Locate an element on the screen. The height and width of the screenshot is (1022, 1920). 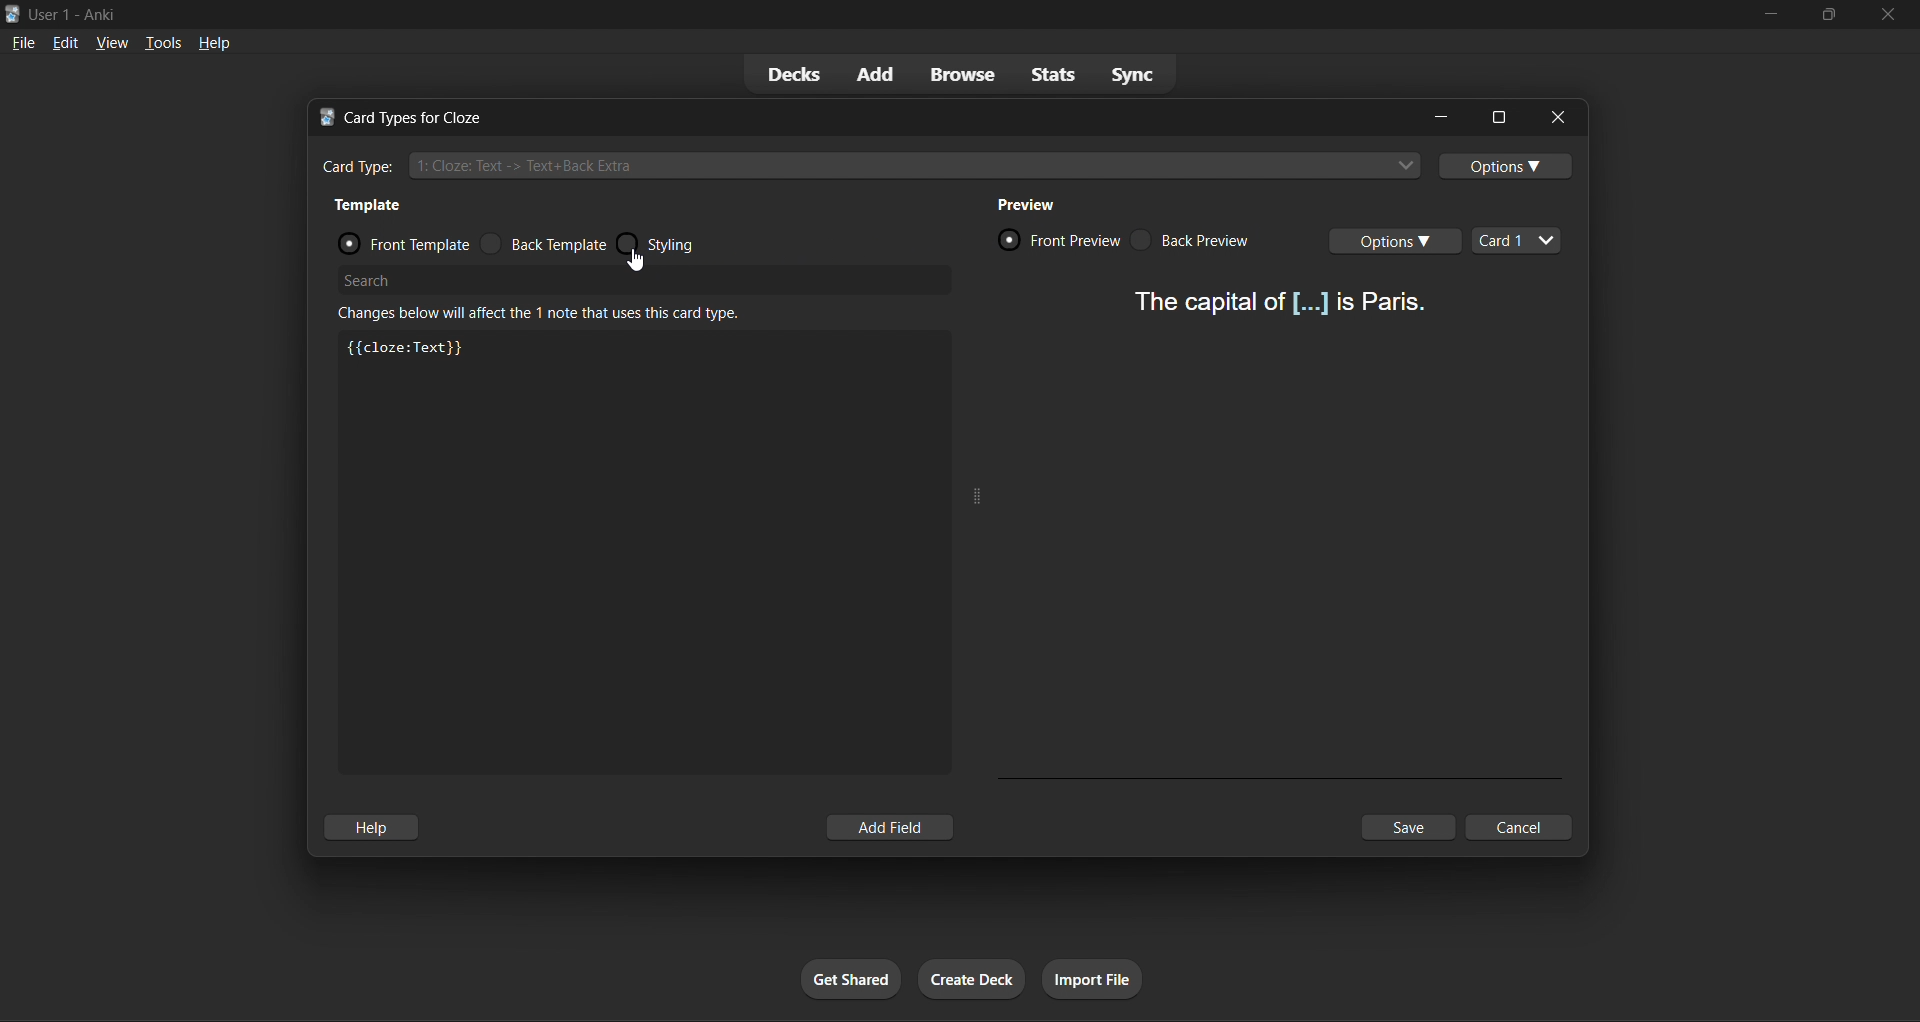
customization box is located at coordinates (641, 547).